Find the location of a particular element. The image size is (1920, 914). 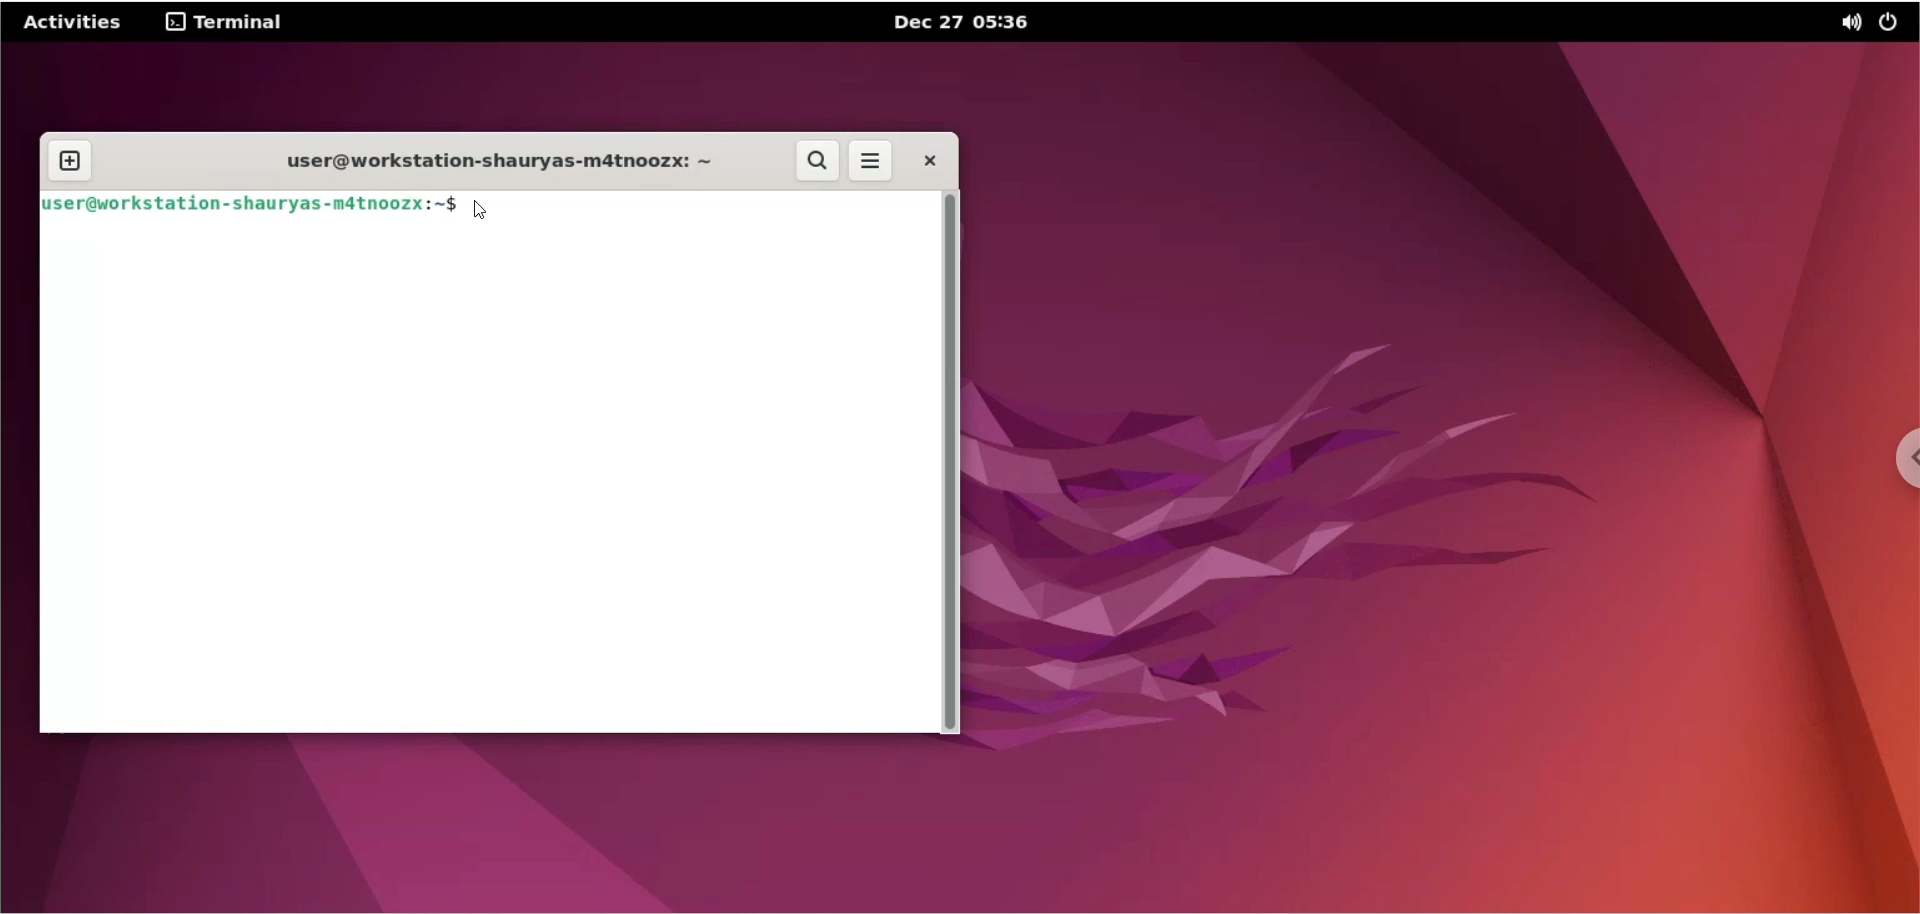

sound options is located at coordinates (1847, 24).